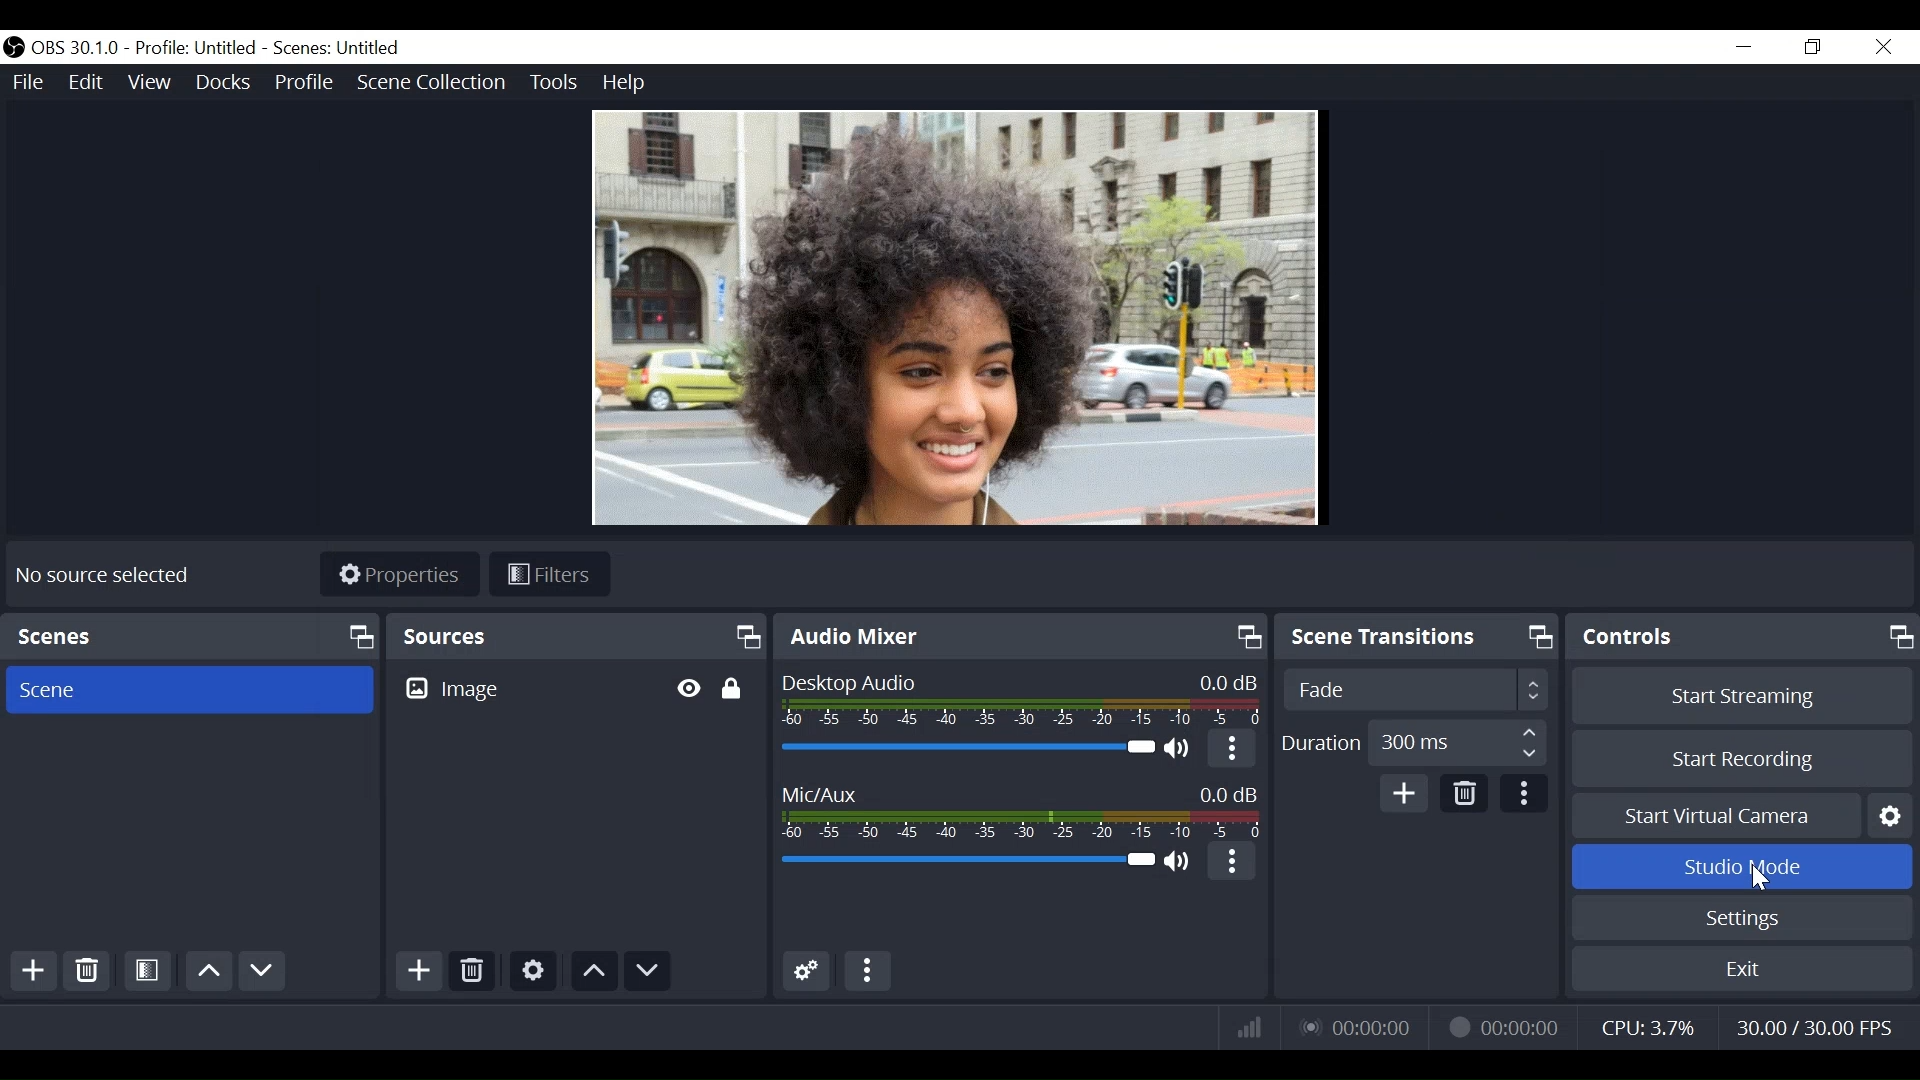 The image size is (1920, 1080). What do you see at coordinates (964, 751) in the screenshot?
I see `Desktop Audio` at bounding box center [964, 751].